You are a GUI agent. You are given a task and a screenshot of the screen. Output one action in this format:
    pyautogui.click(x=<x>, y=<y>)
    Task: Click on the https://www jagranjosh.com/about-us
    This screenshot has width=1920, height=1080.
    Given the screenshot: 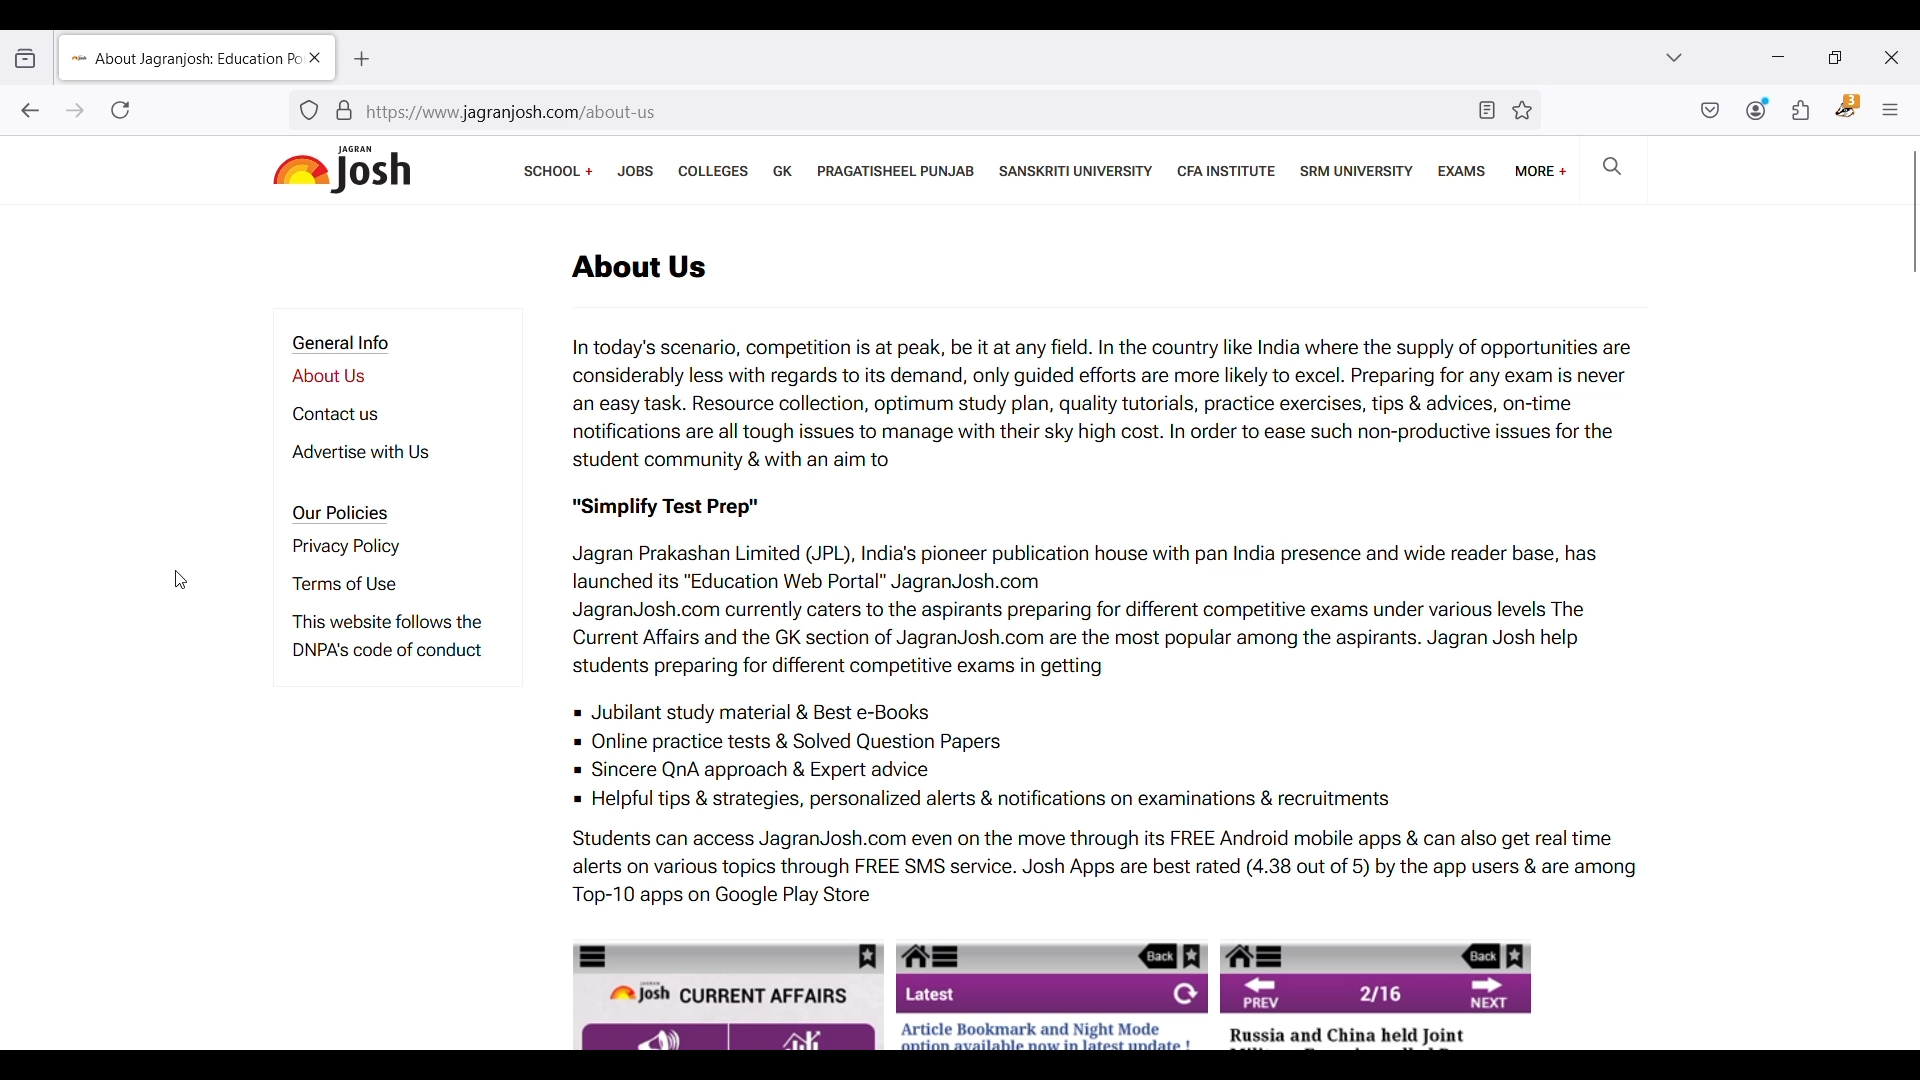 What is the action you would take?
    pyautogui.click(x=915, y=110)
    